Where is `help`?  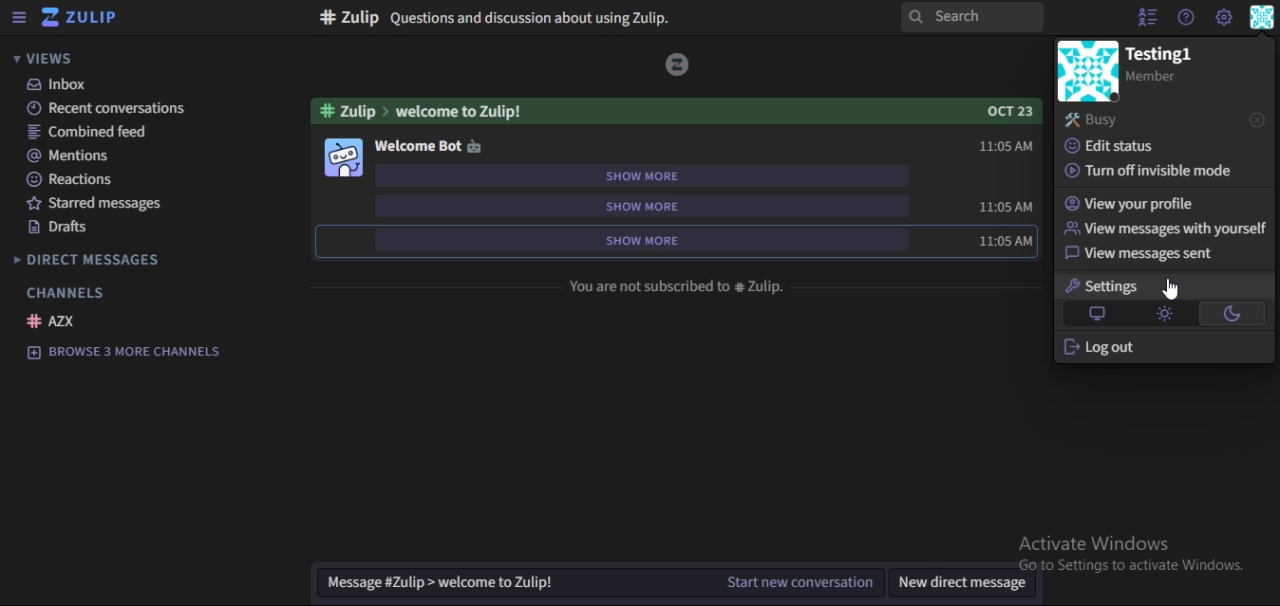 help is located at coordinates (1184, 18).